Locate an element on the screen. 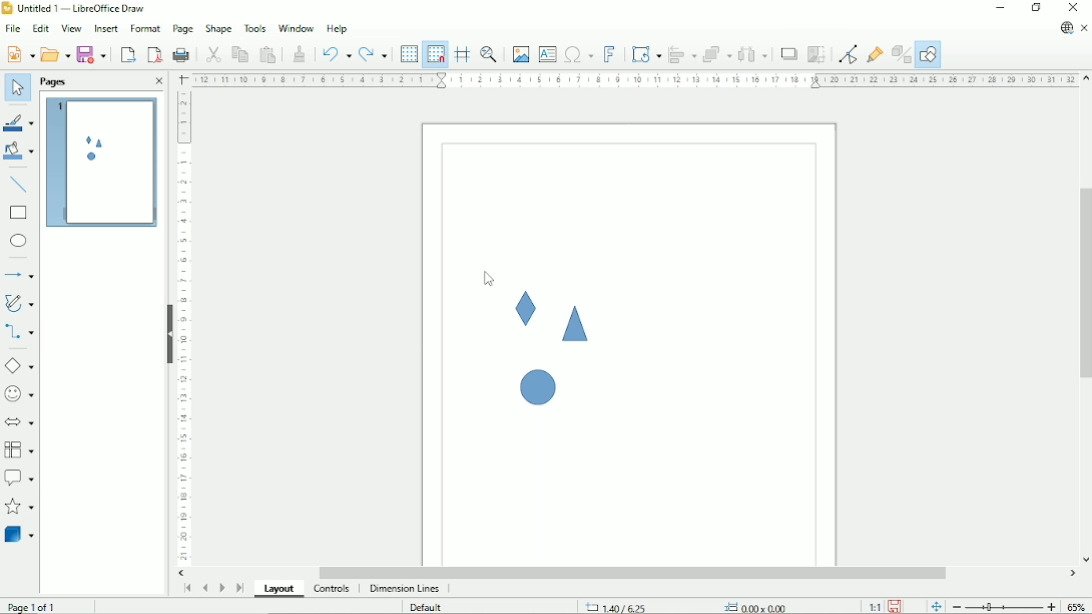  Horizontal scale is located at coordinates (634, 80).